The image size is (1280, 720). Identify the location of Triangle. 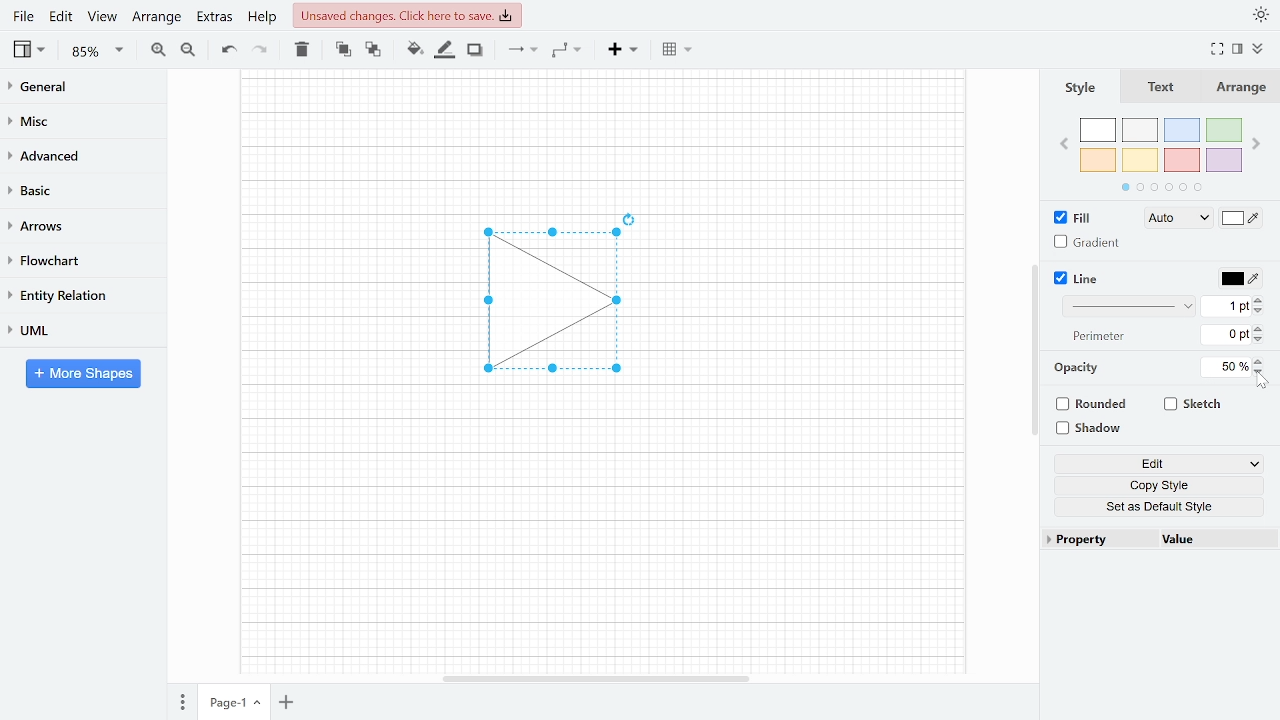
(563, 307).